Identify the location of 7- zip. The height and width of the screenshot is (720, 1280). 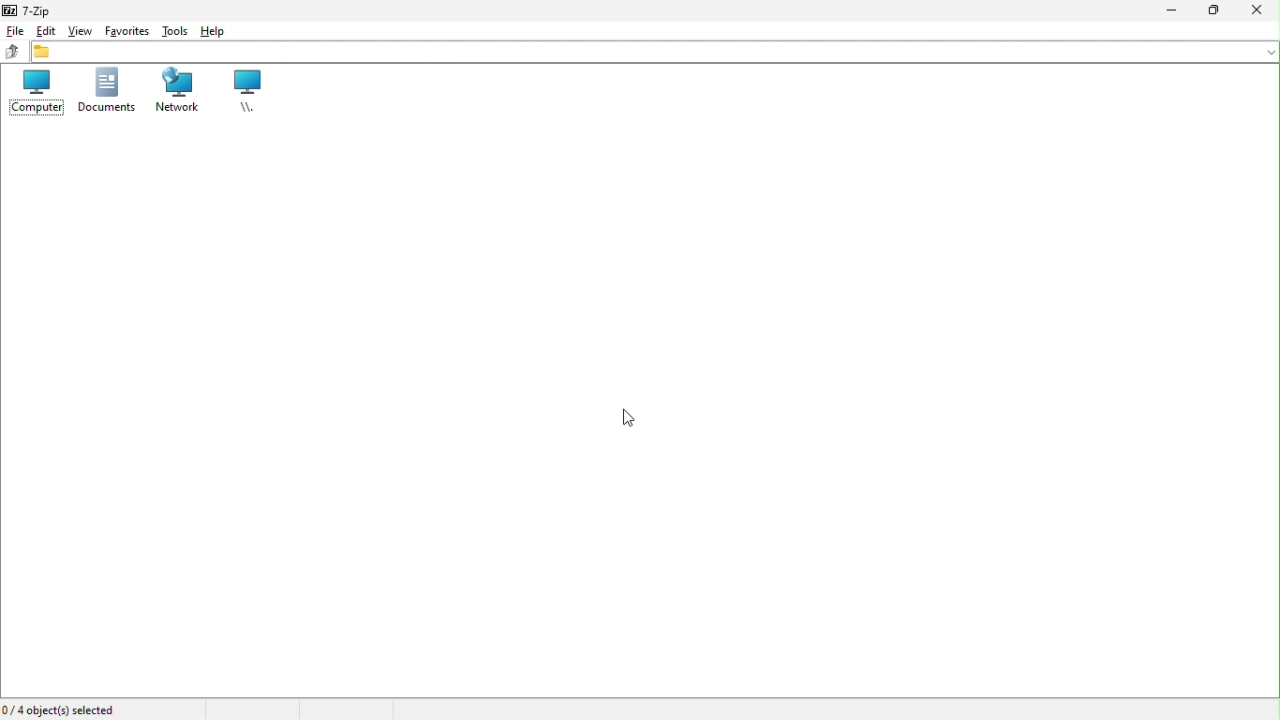
(33, 9).